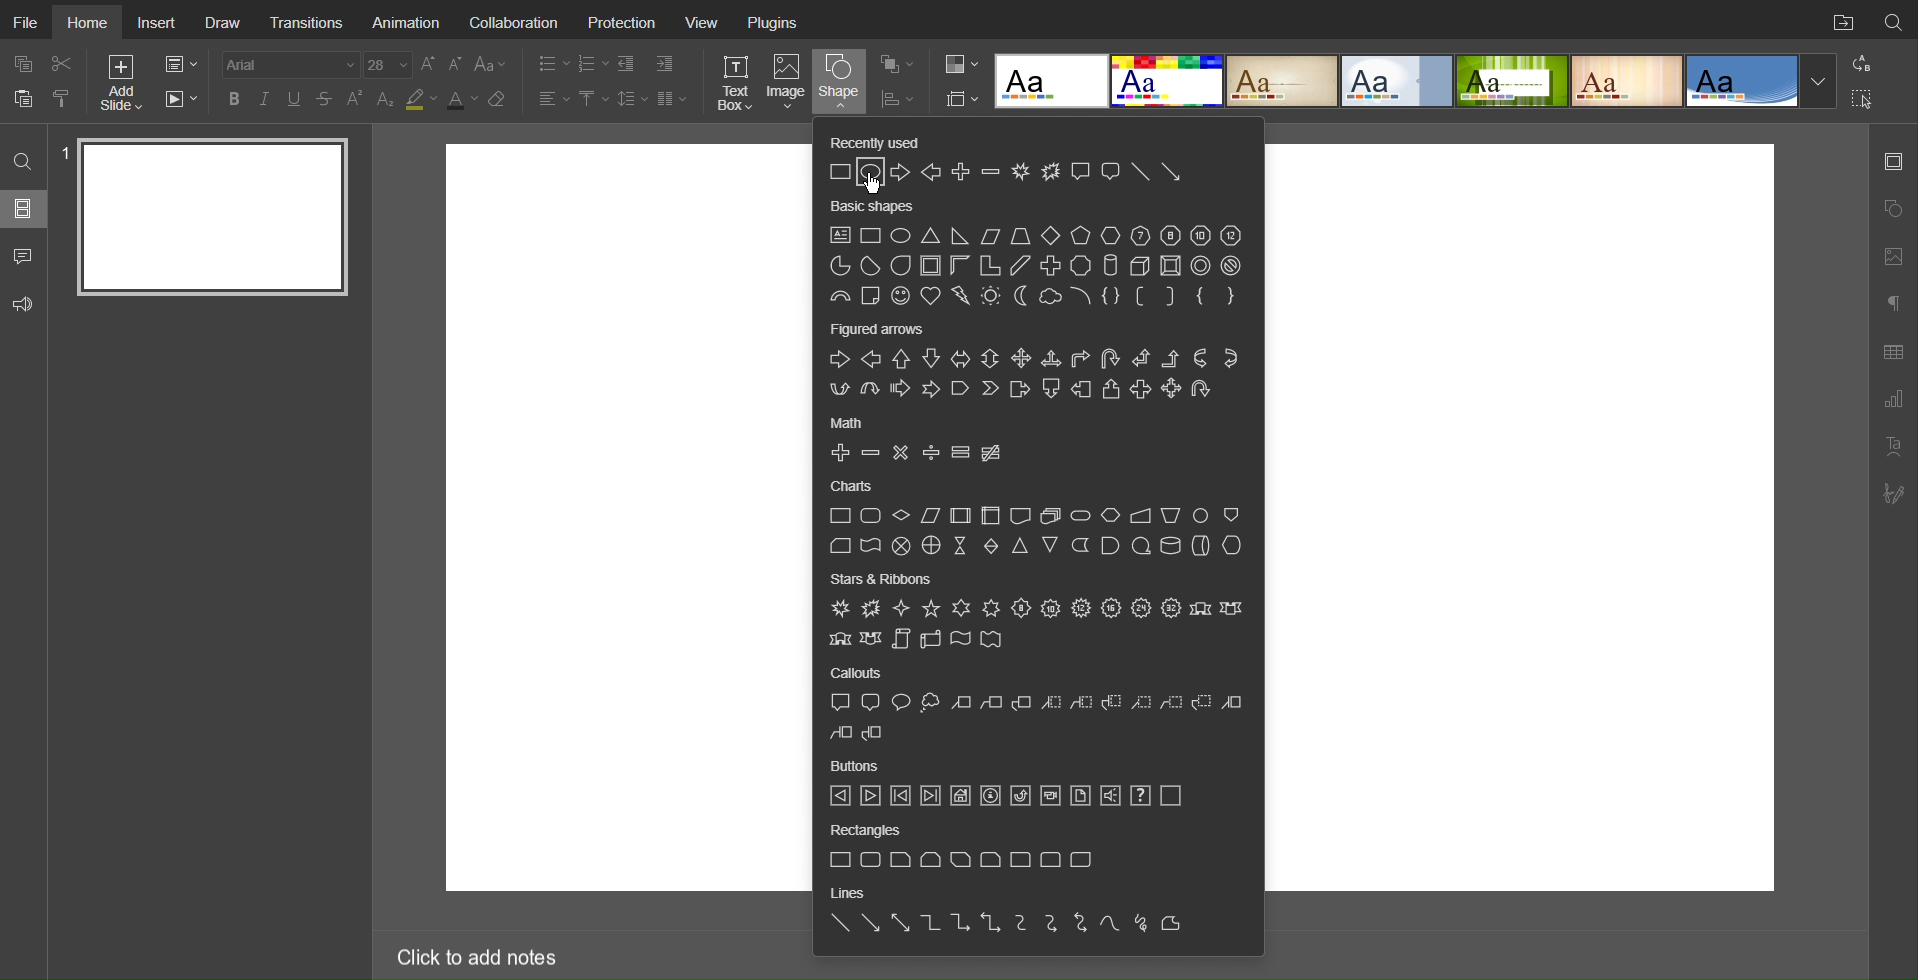 Image resolution: width=1918 pixels, height=980 pixels. What do you see at coordinates (1892, 254) in the screenshot?
I see `Image Settings` at bounding box center [1892, 254].